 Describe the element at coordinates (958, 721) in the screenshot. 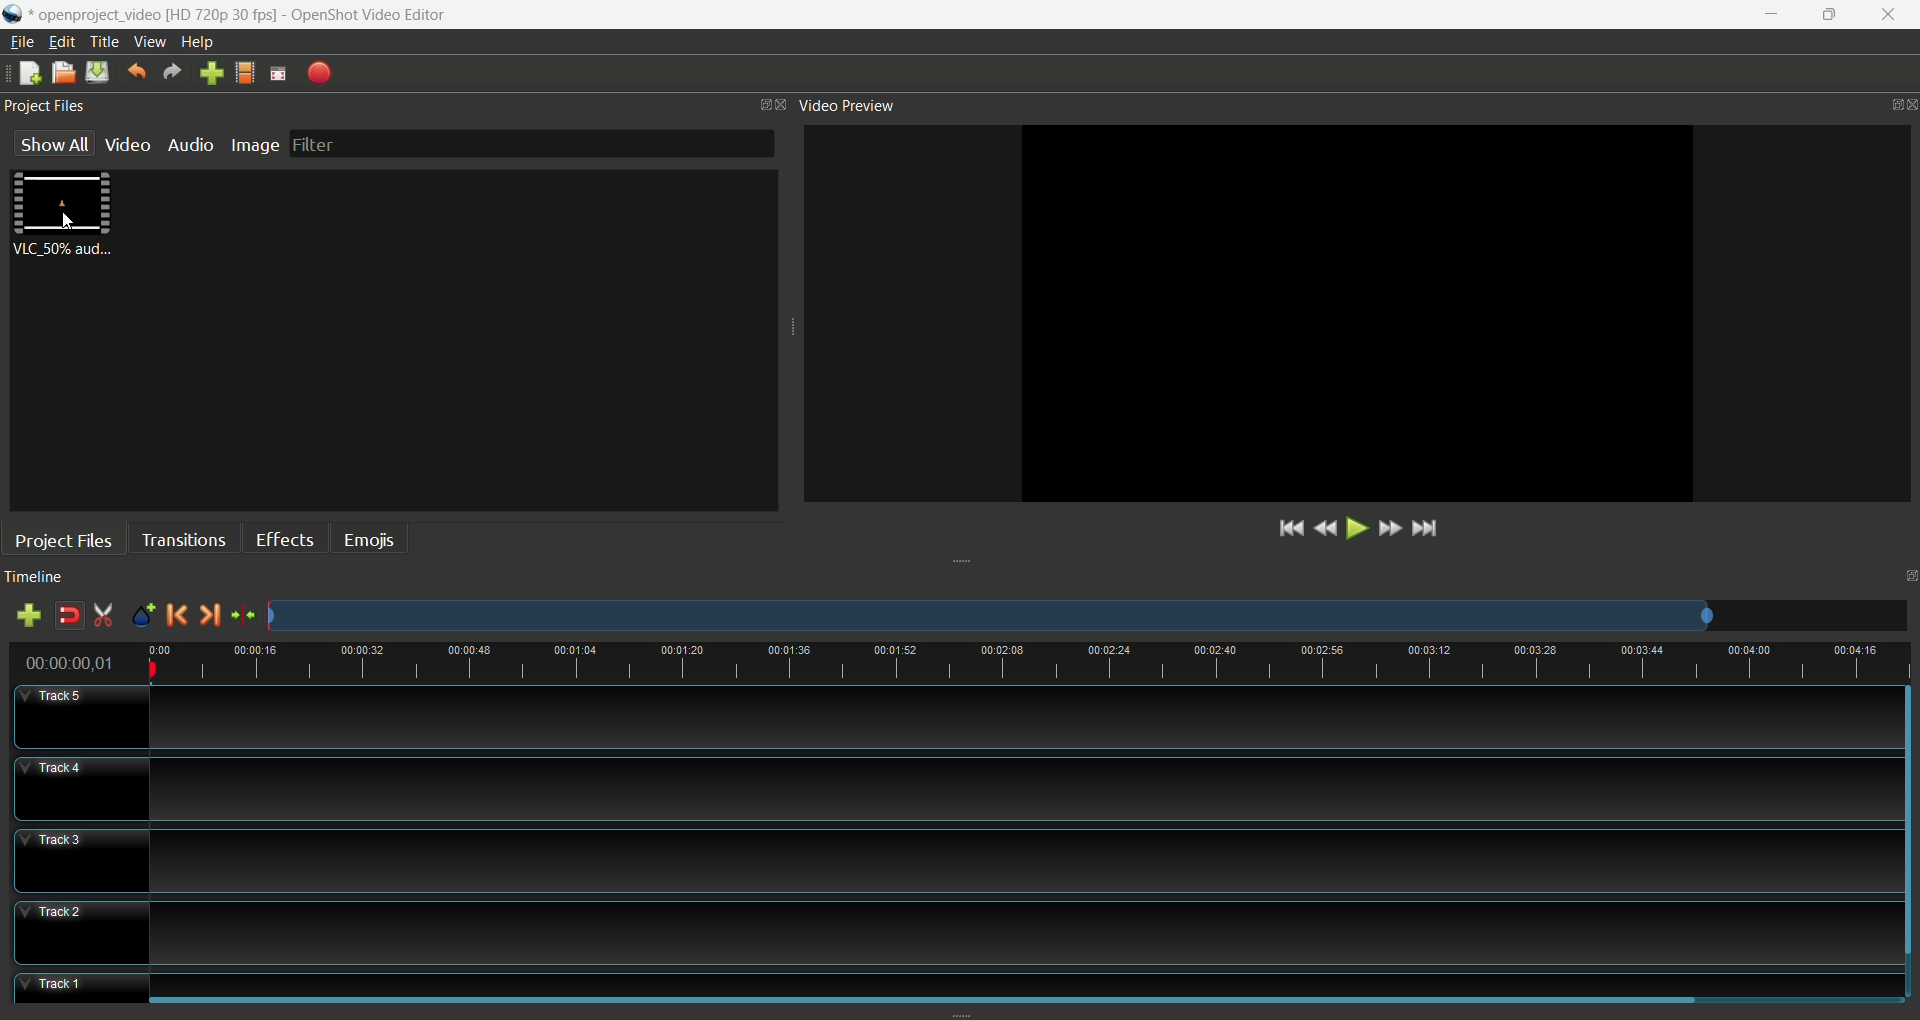

I see `track5` at that location.